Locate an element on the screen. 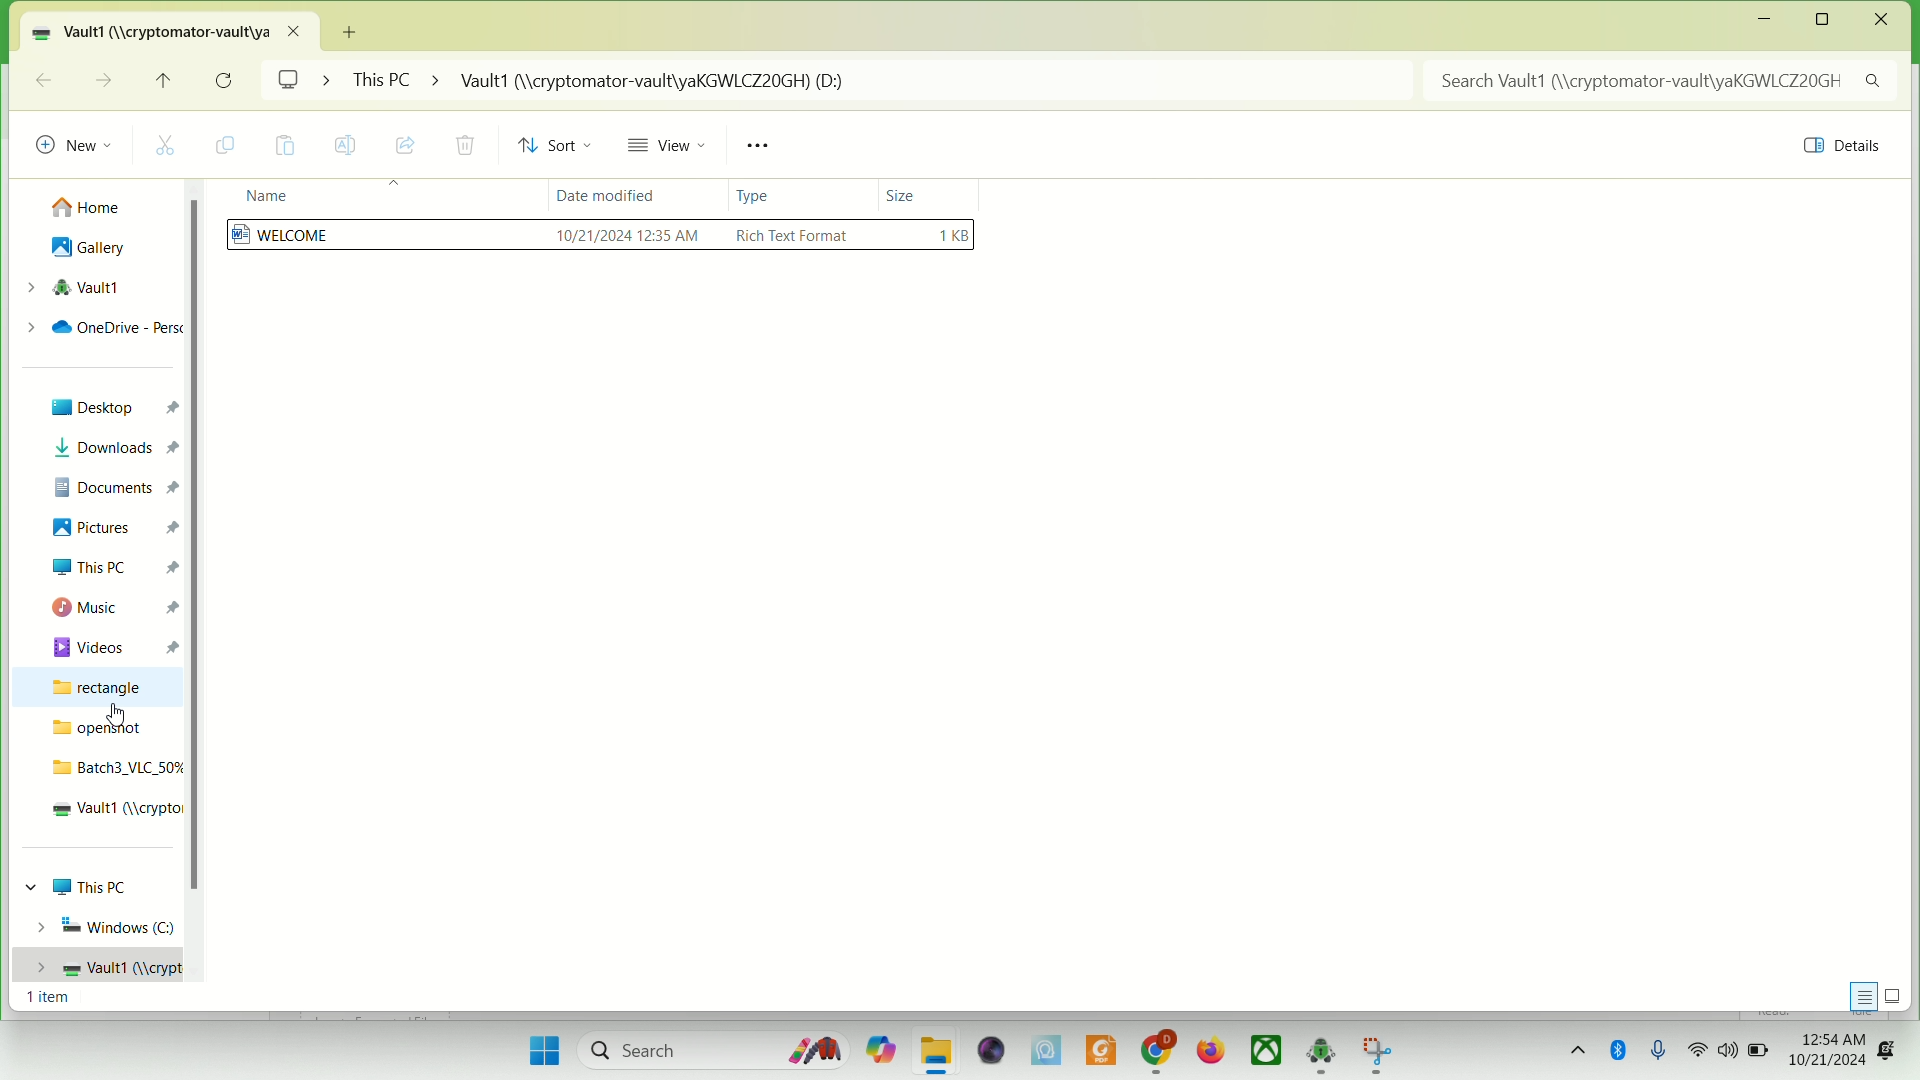 The height and width of the screenshot is (1080, 1920). copilet is located at coordinates (875, 1050).